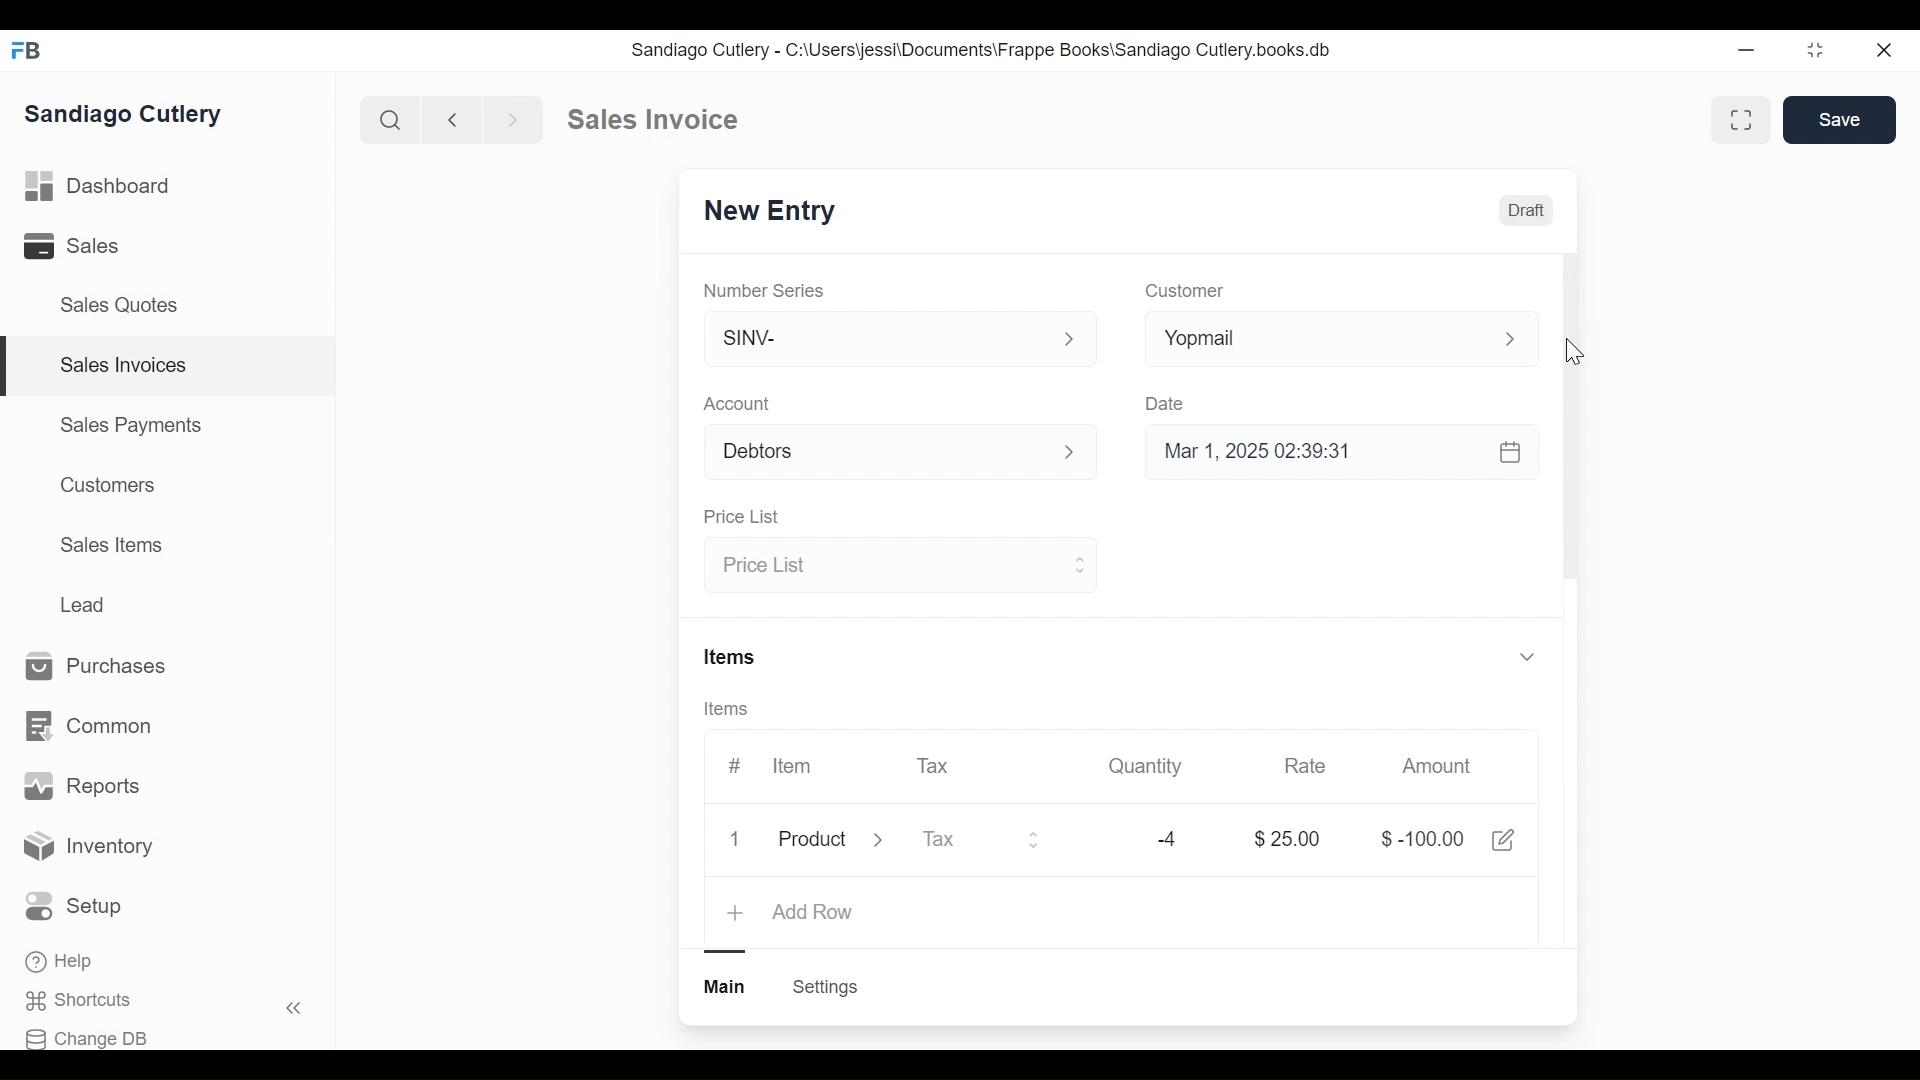  I want to click on Debtors, so click(888, 450).